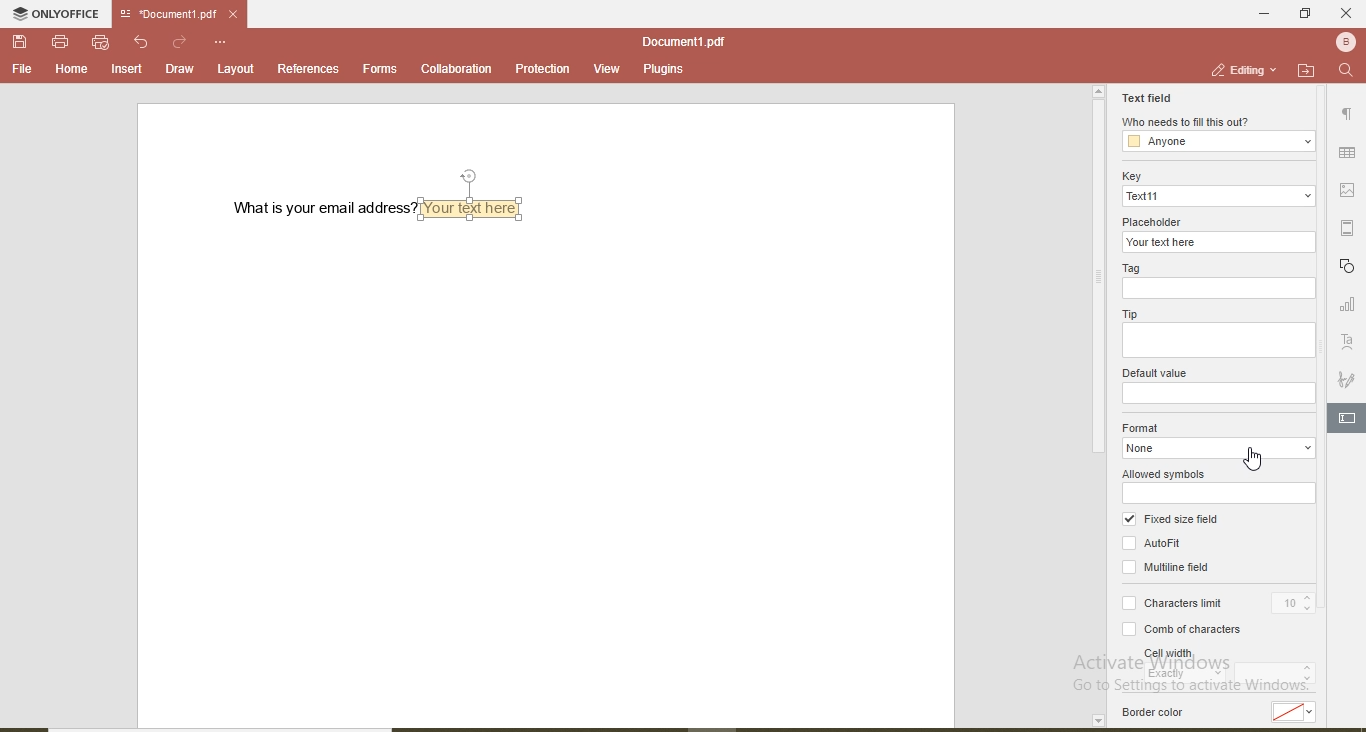  Describe the element at coordinates (1348, 342) in the screenshot. I see `text` at that location.